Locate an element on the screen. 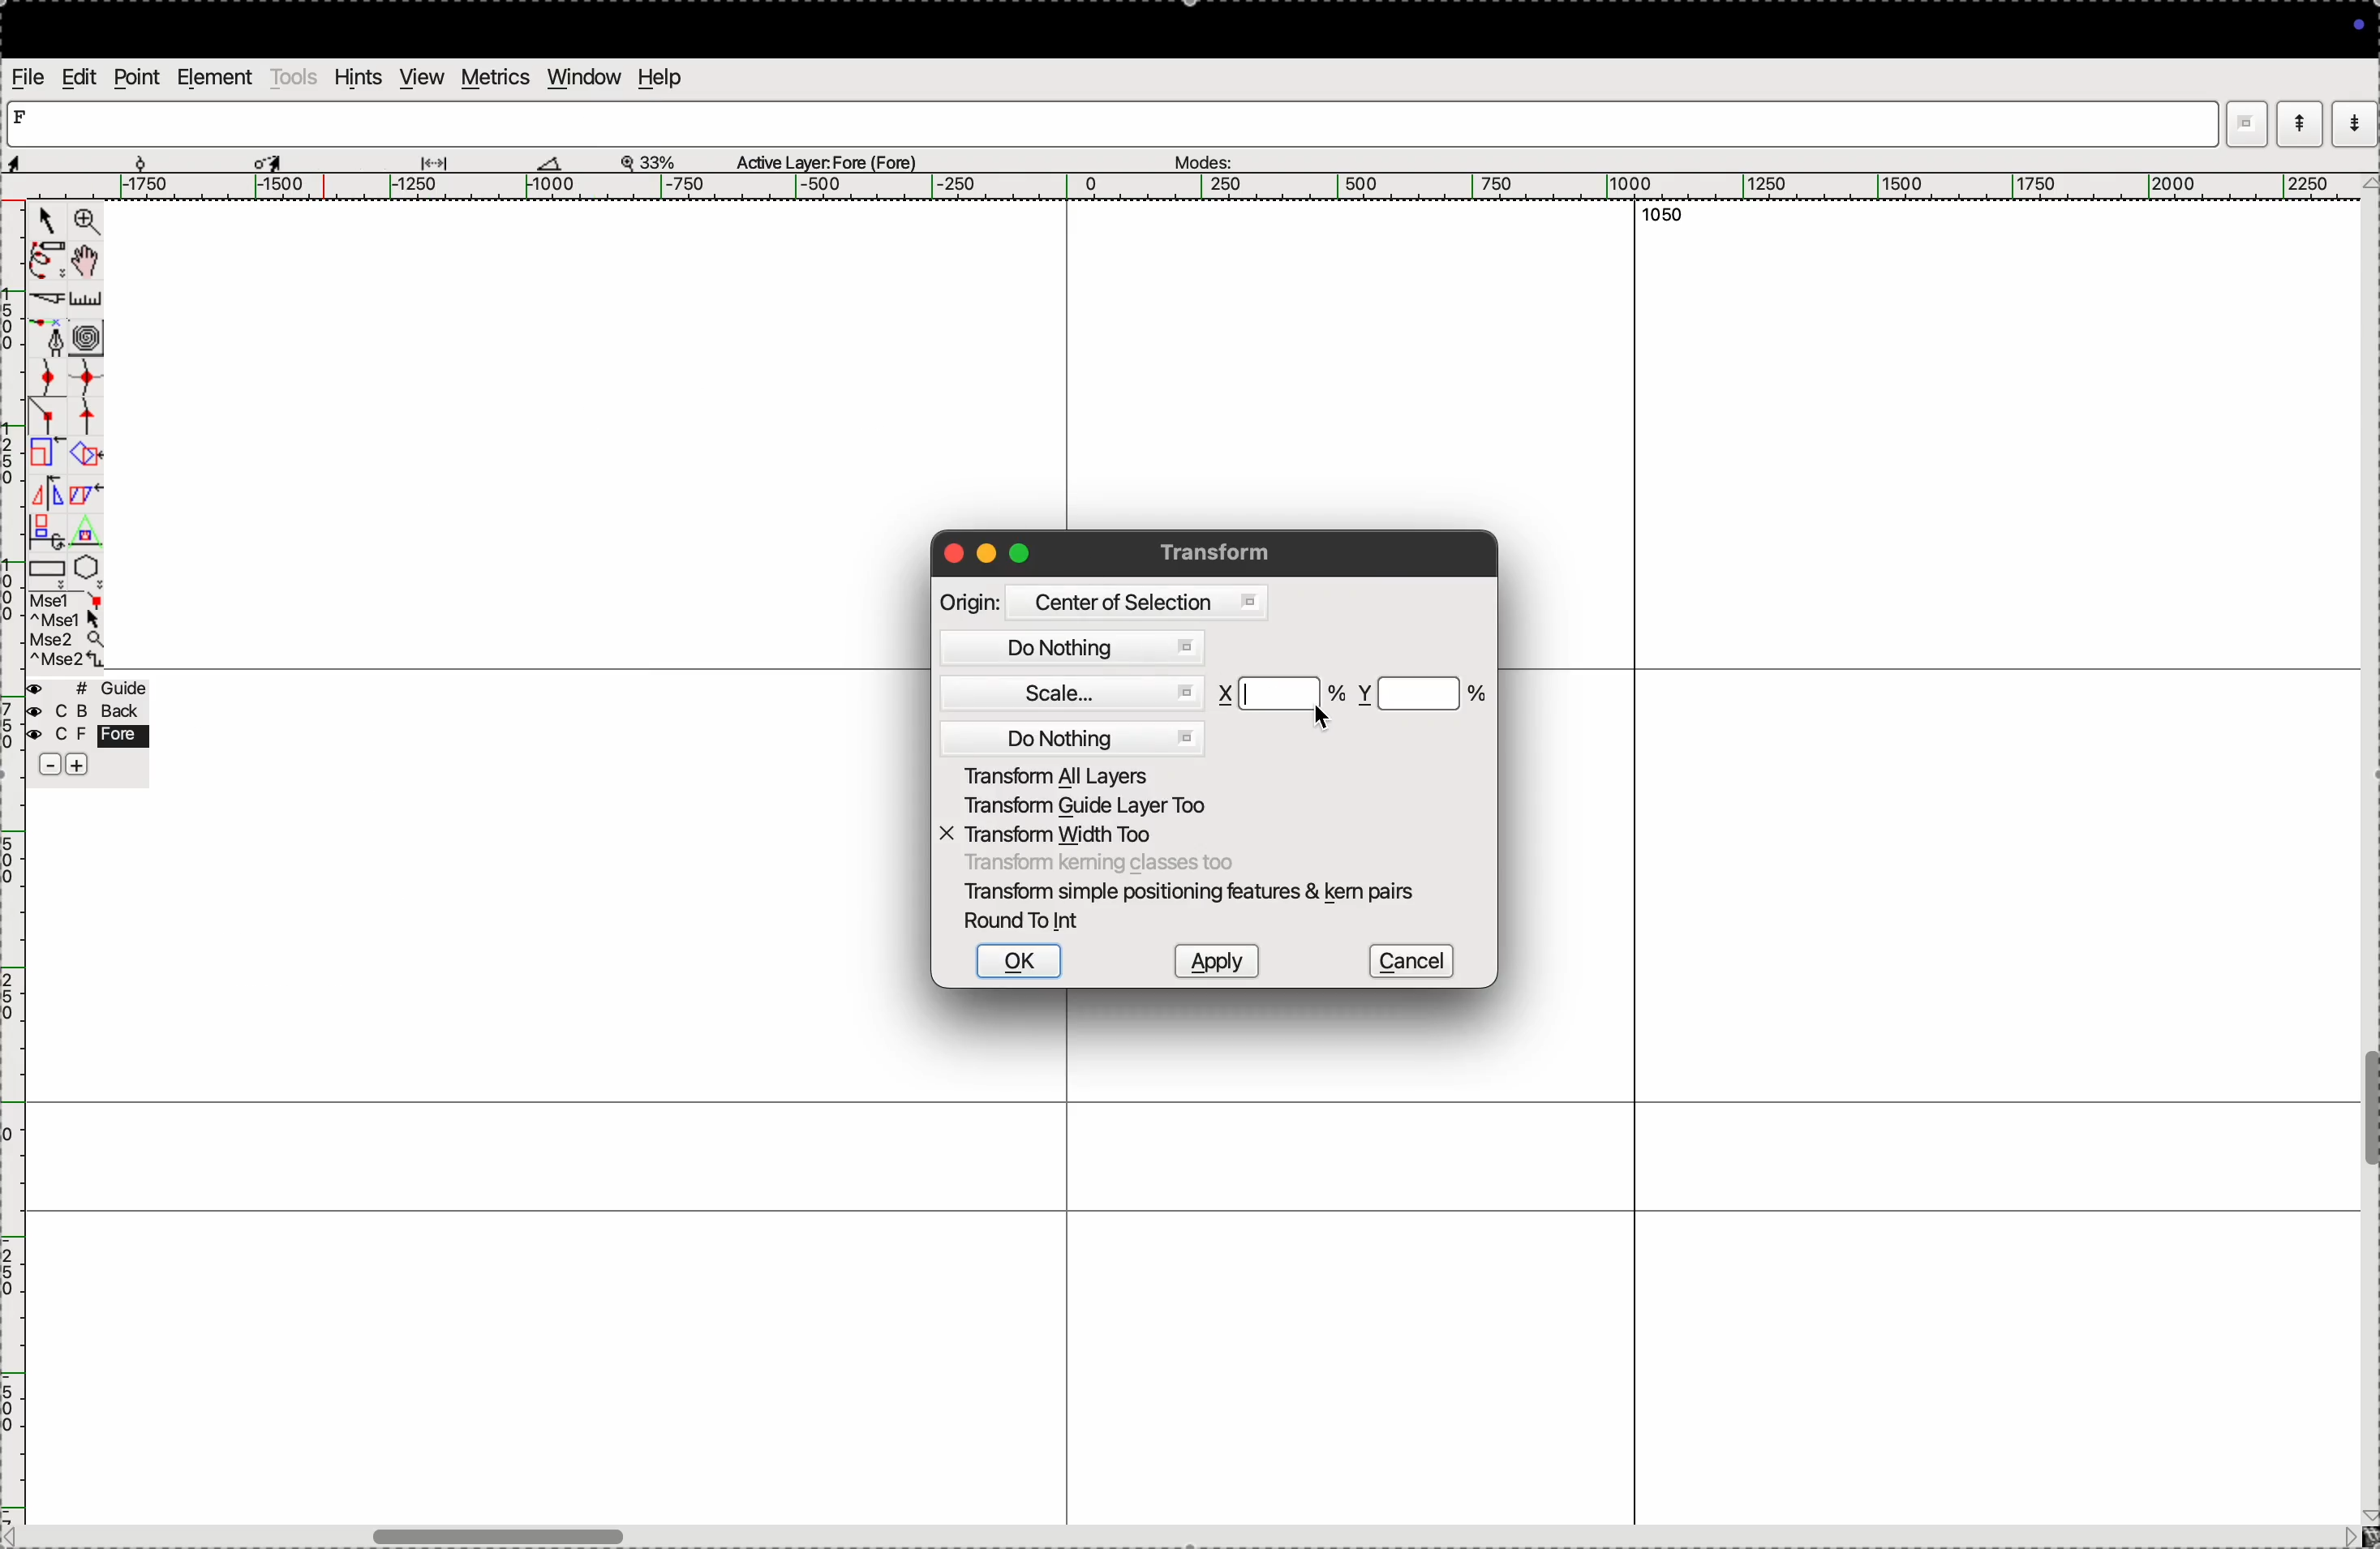  closing is located at coordinates (953, 554).